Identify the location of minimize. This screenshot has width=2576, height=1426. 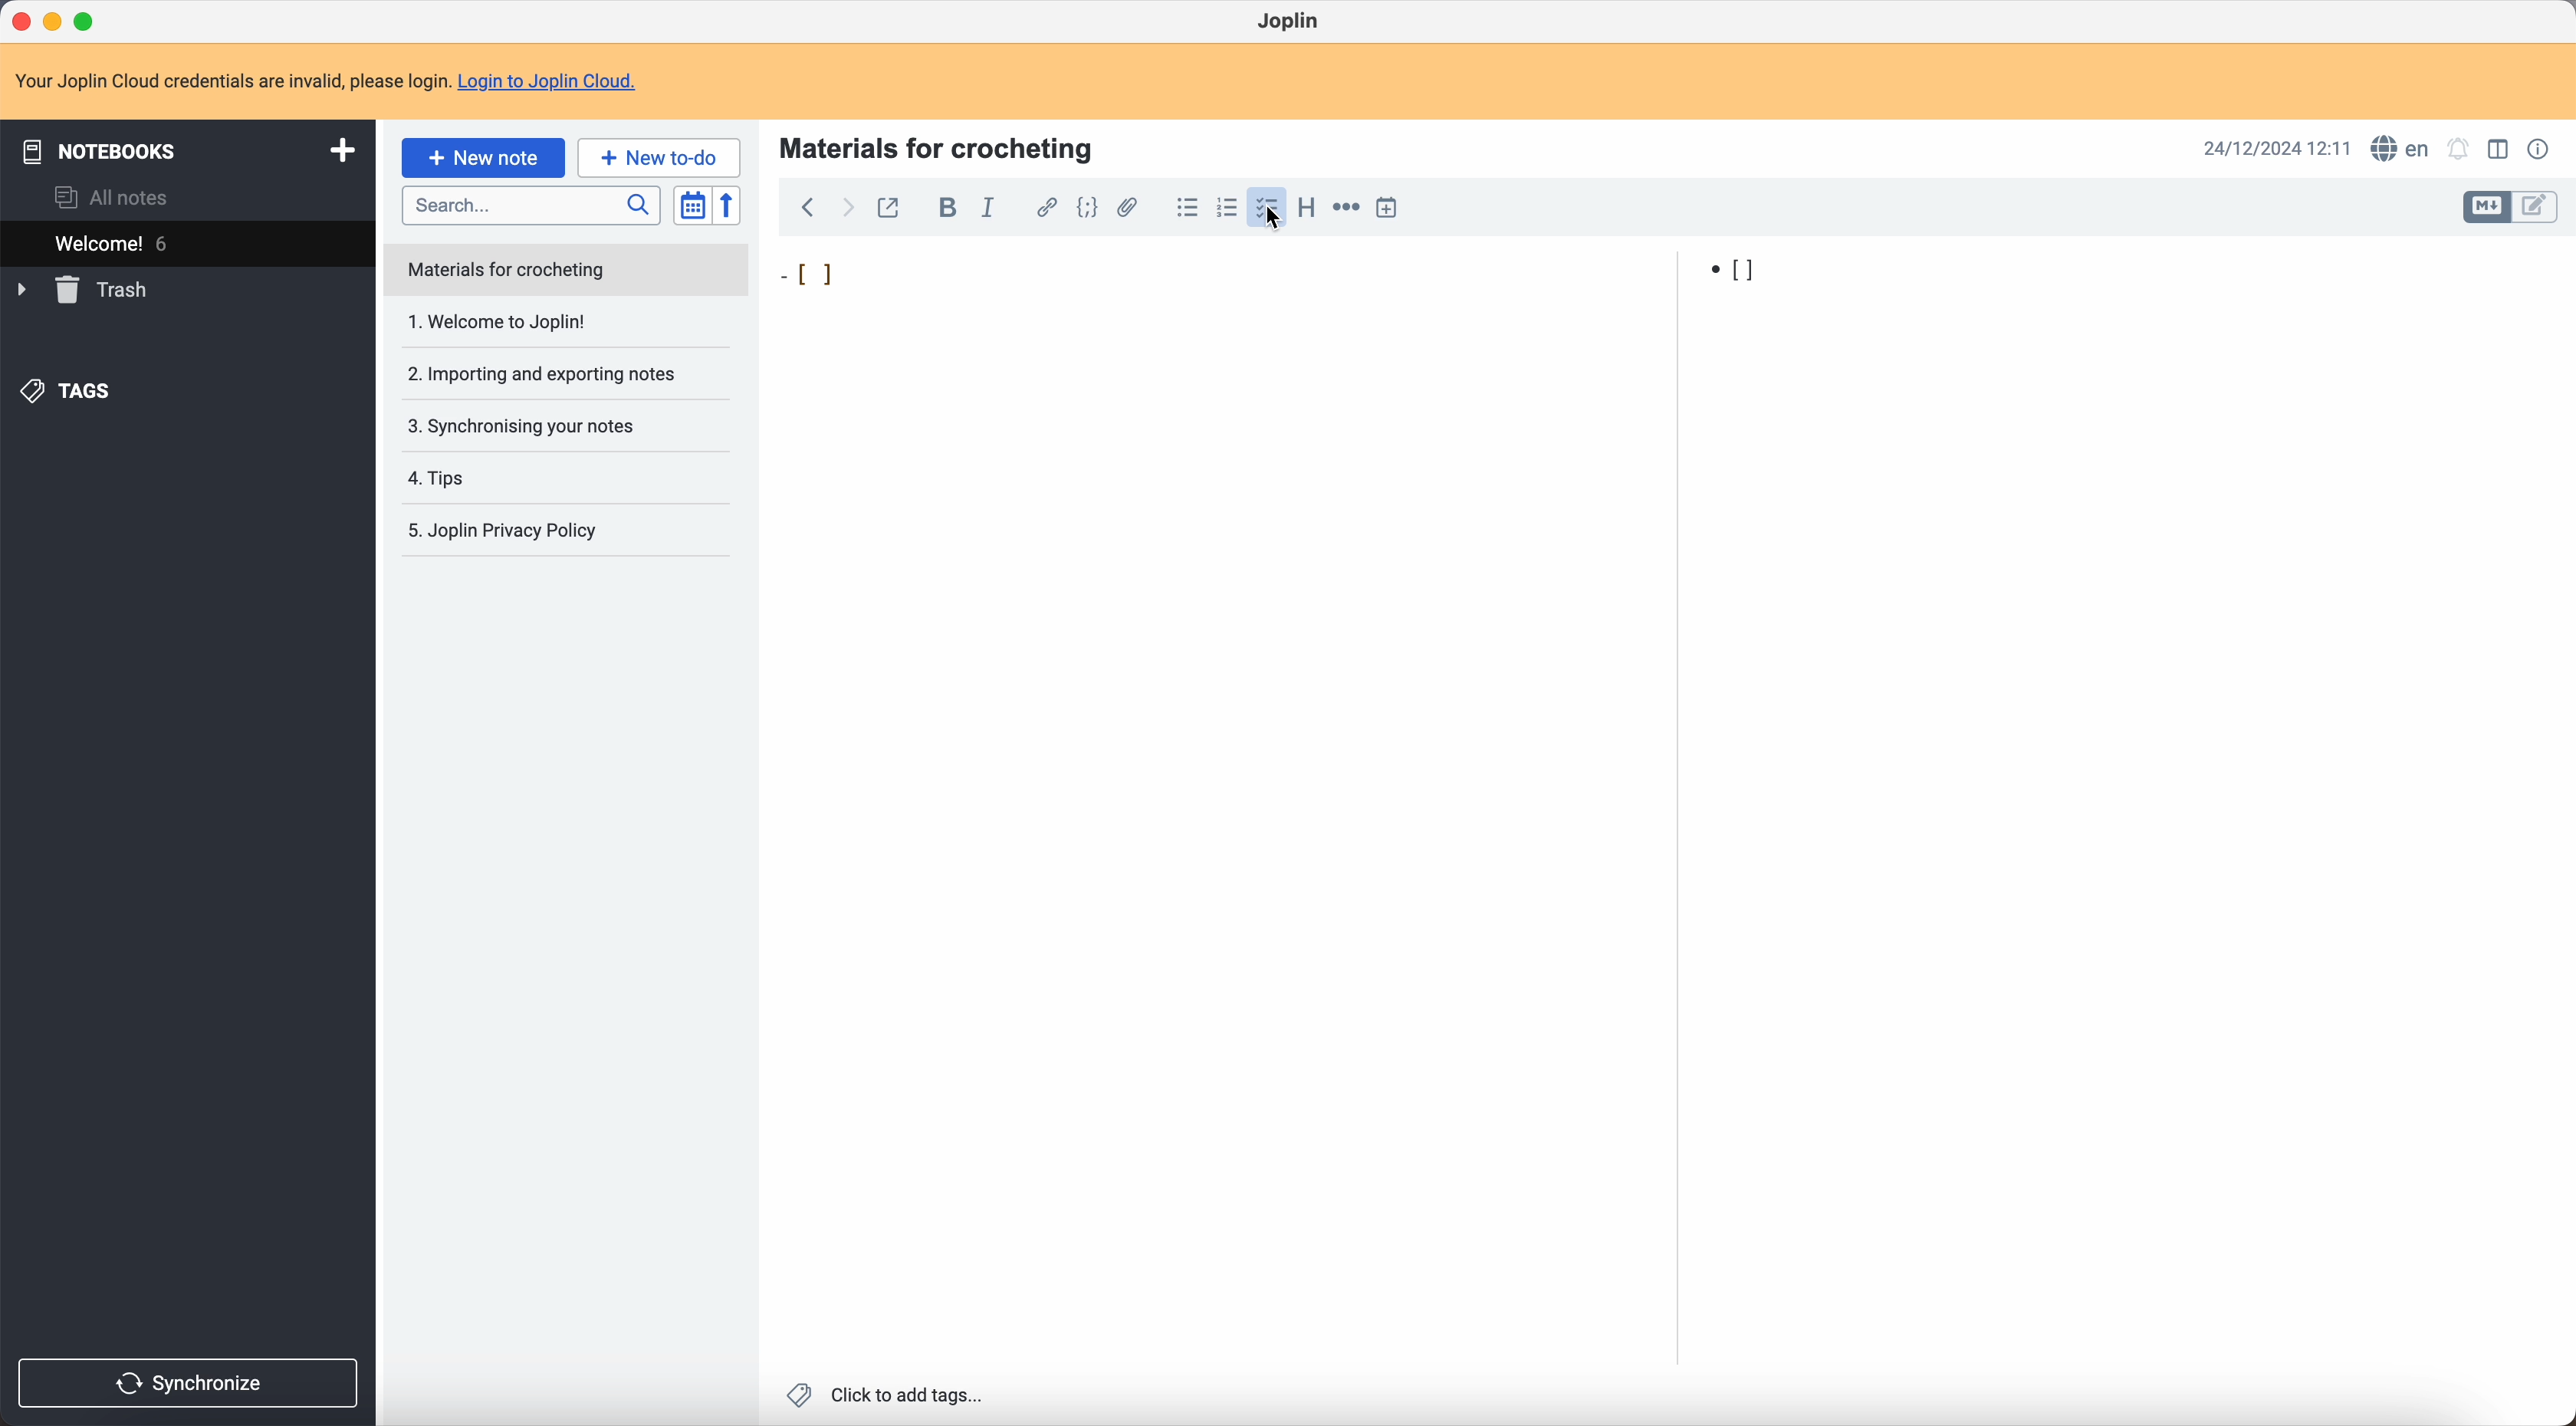
(57, 22).